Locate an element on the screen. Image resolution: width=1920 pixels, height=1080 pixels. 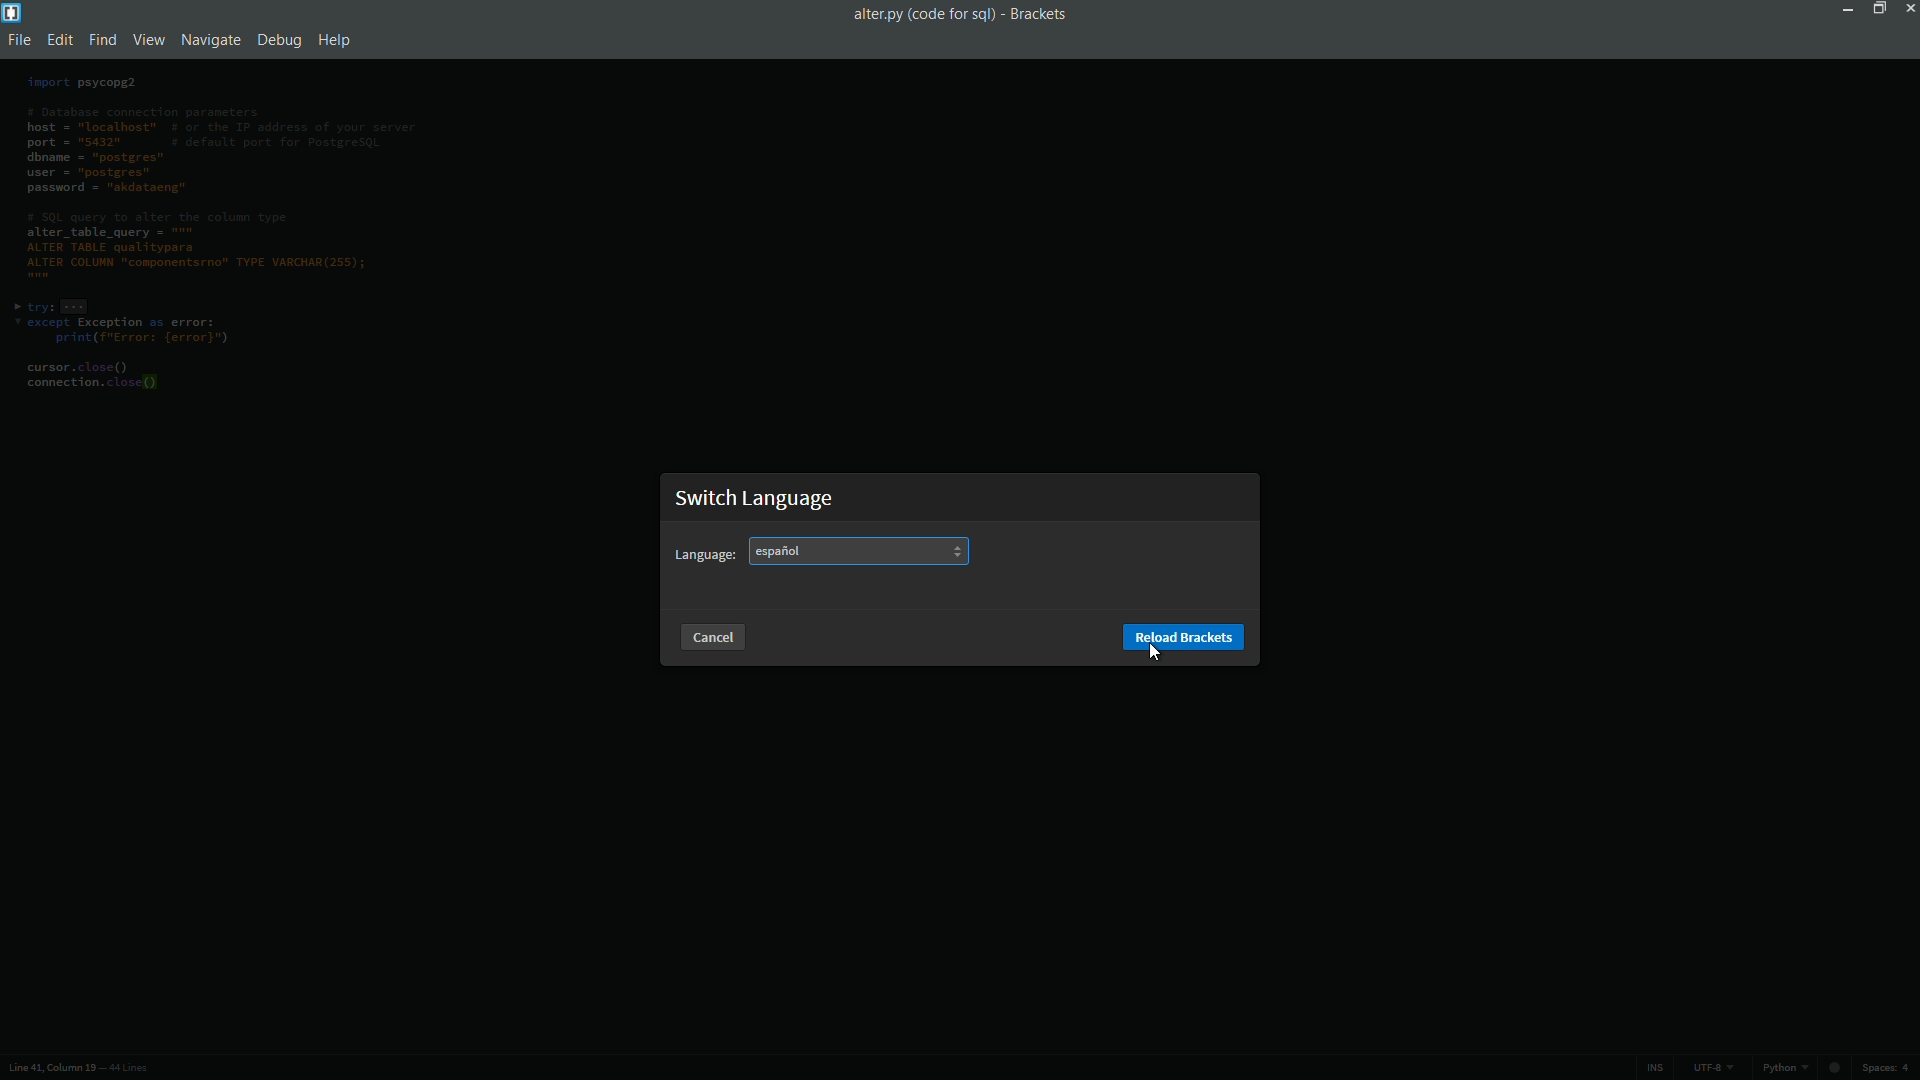
scroll up/scroll down  is located at coordinates (956, 551).